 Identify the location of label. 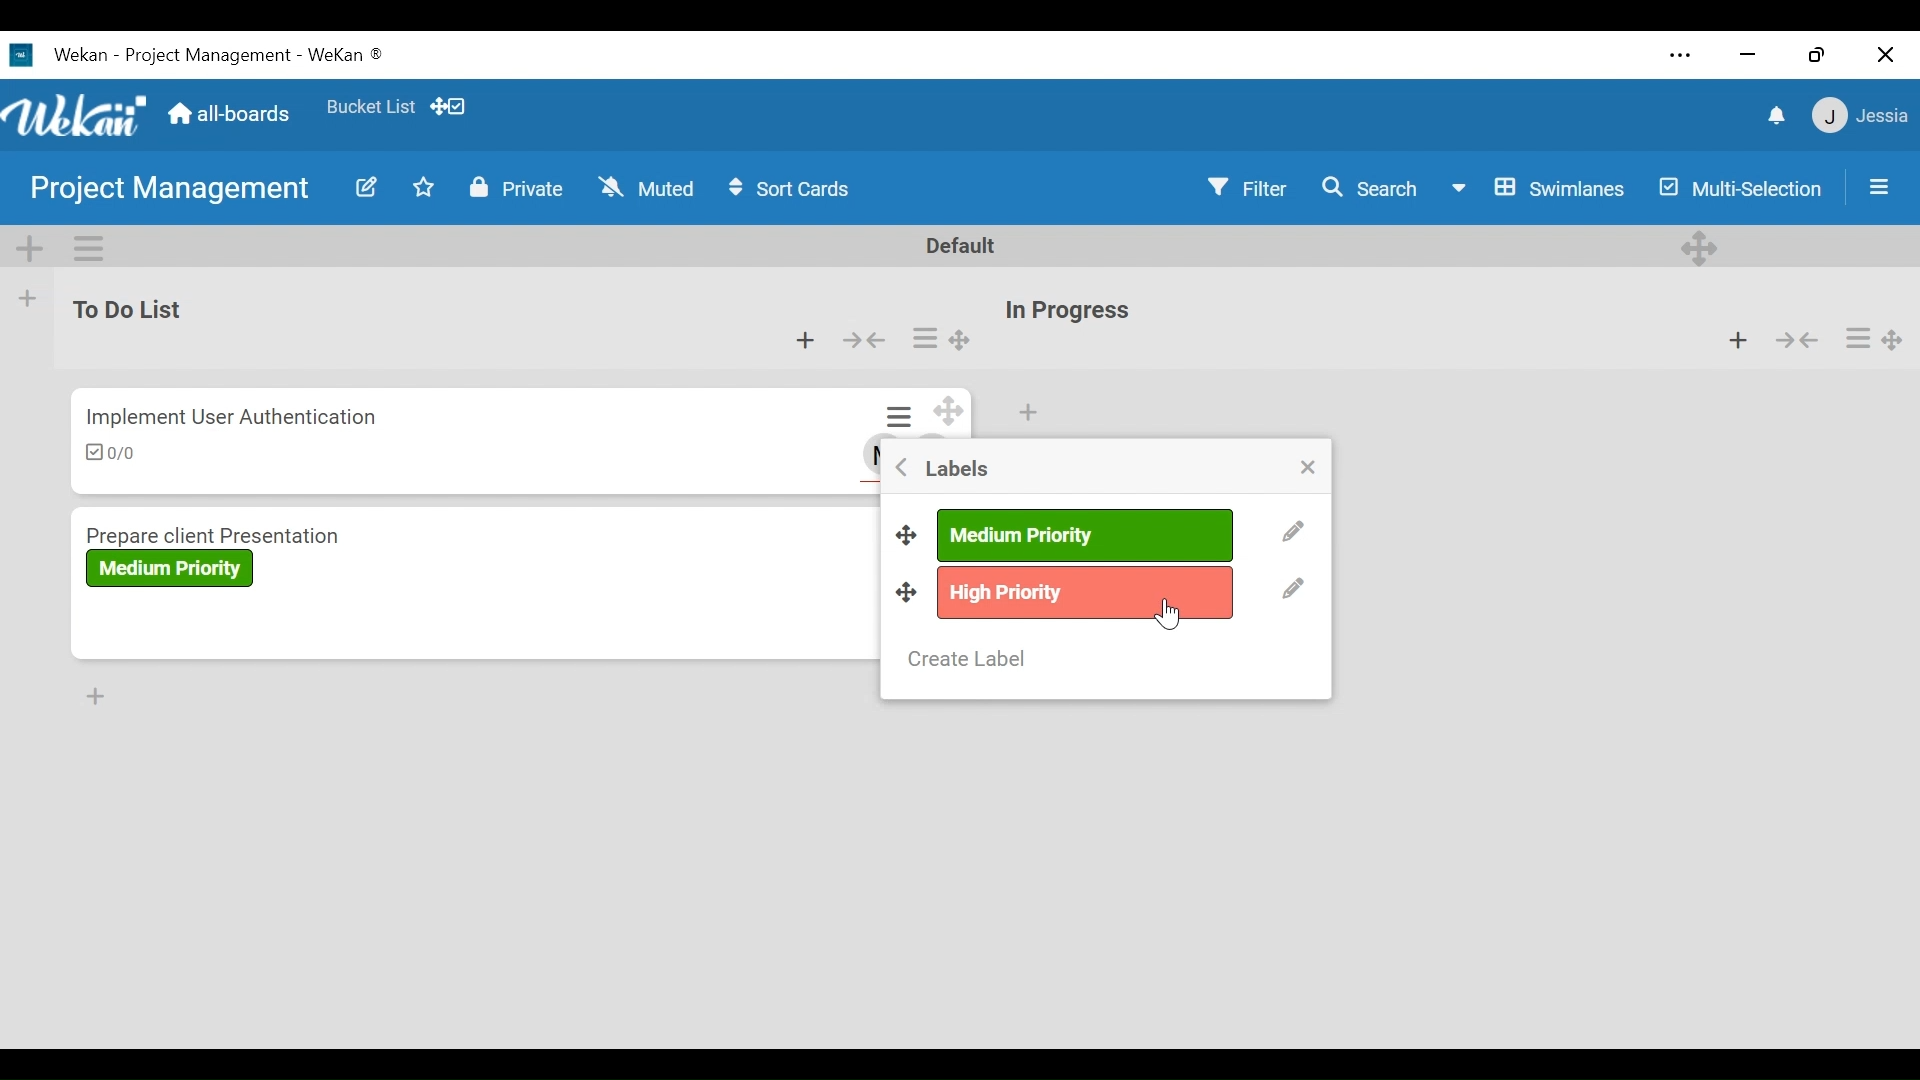
(173, 568).